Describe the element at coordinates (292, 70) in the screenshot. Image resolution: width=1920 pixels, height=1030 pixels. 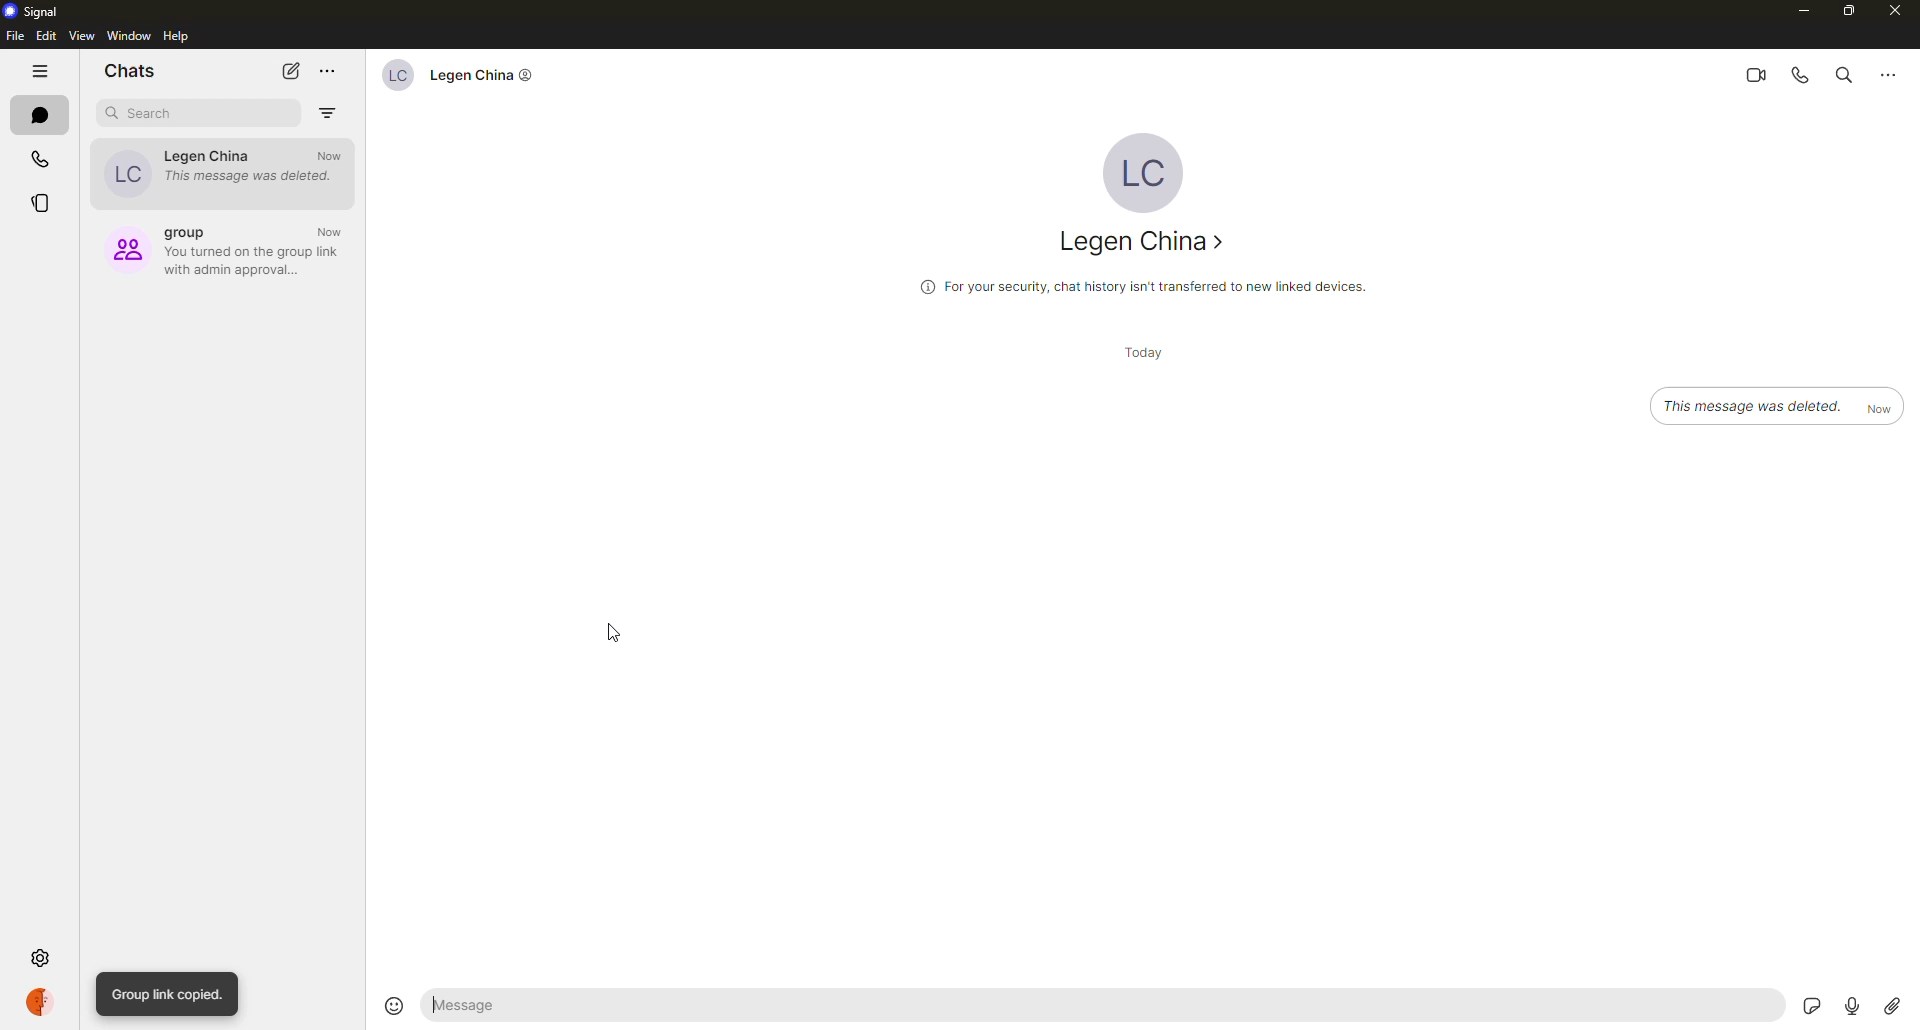
I see `new chat` at that location.